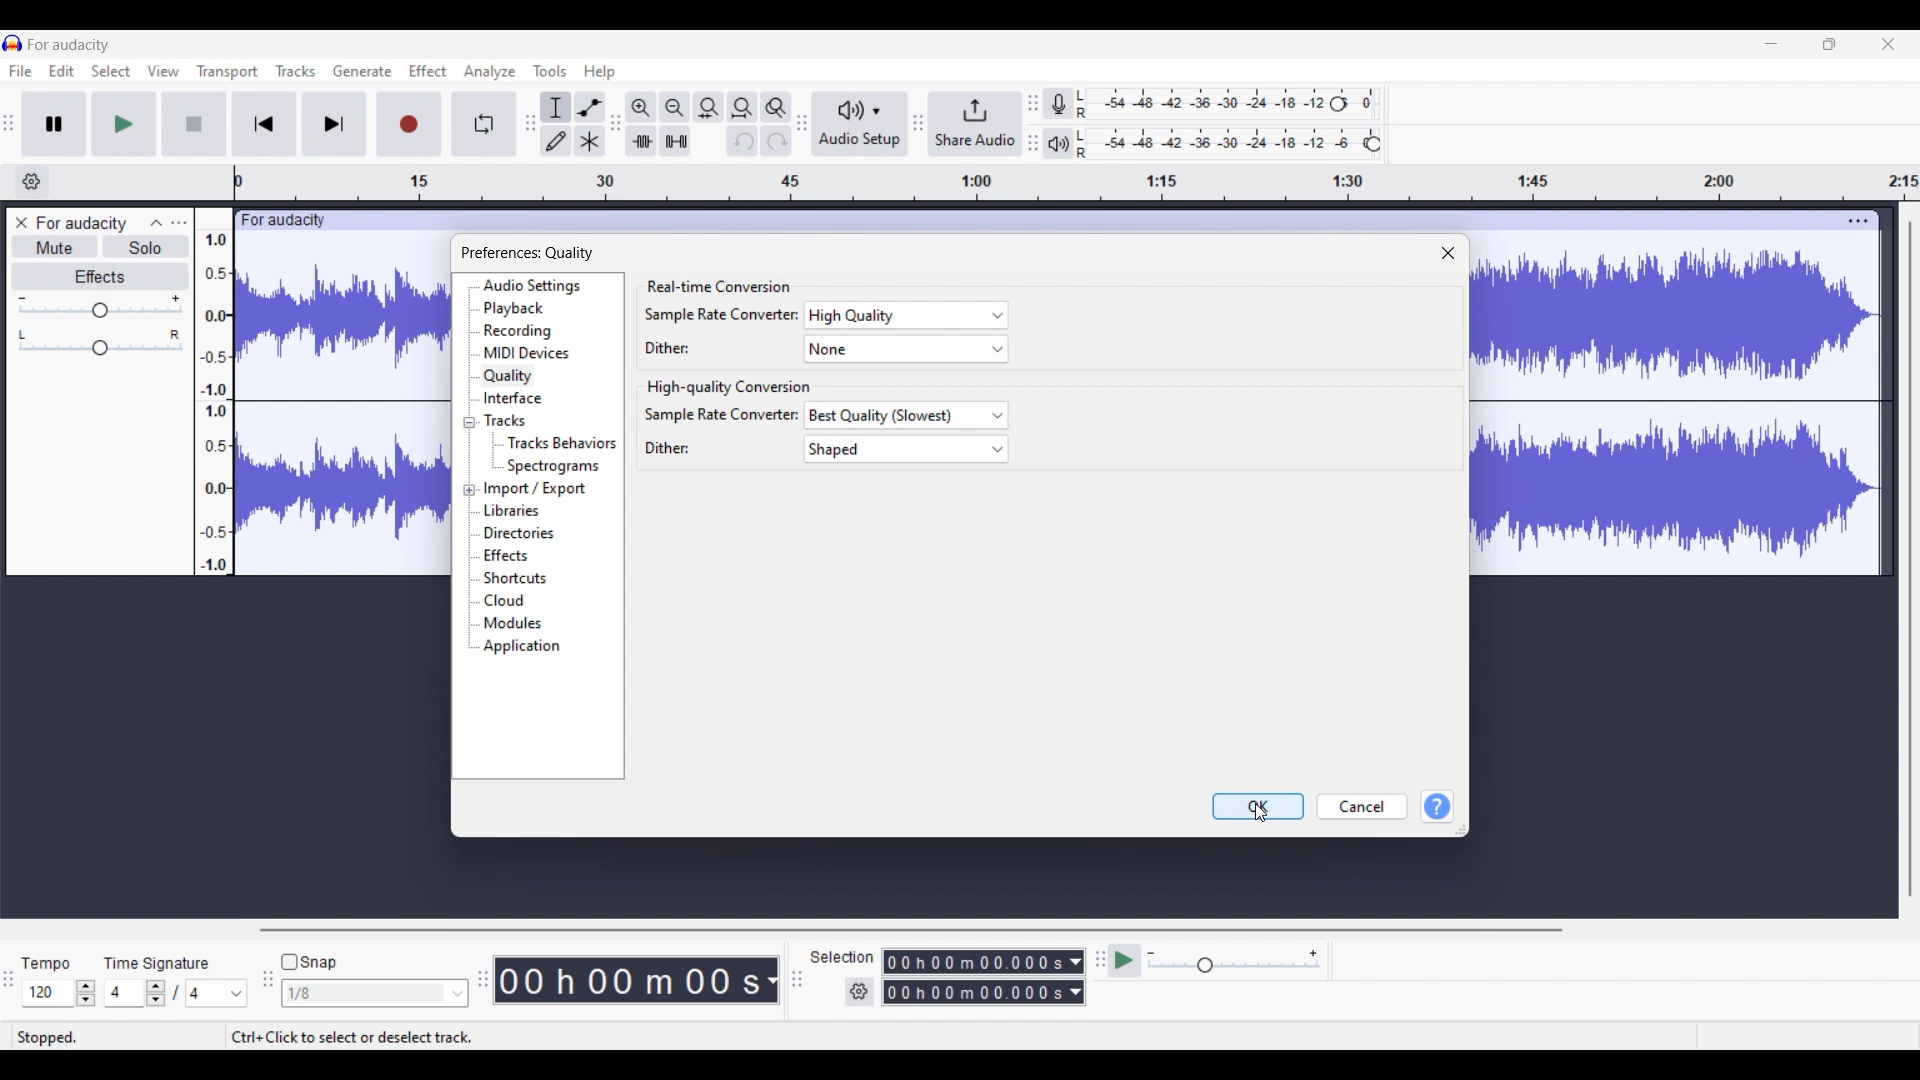 The height and width of the screenshot is (1080, 1920). Describe the element at coordinates (427, 71) in the screenshot. I see `Effect menu` at that location.